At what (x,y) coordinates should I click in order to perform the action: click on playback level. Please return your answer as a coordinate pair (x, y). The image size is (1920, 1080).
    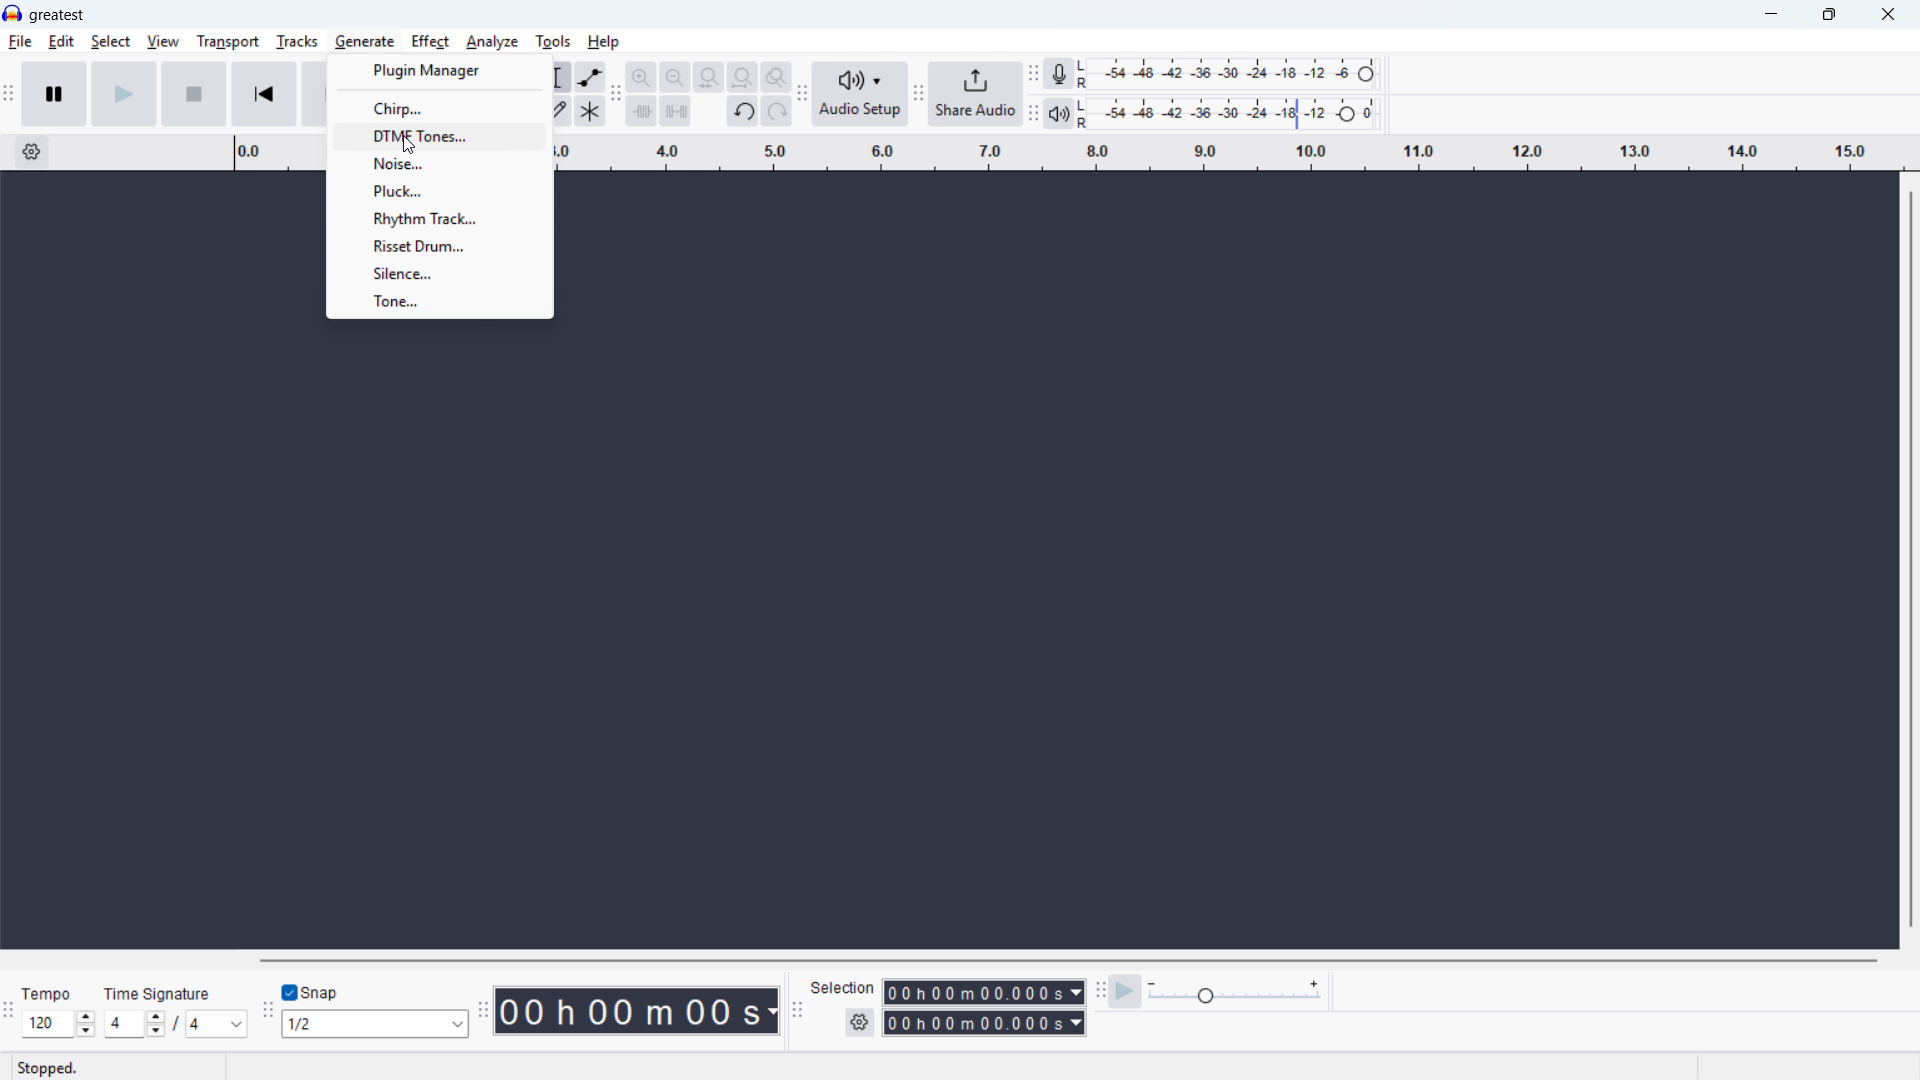
    Looking at the image, I should click on (1233, 114).